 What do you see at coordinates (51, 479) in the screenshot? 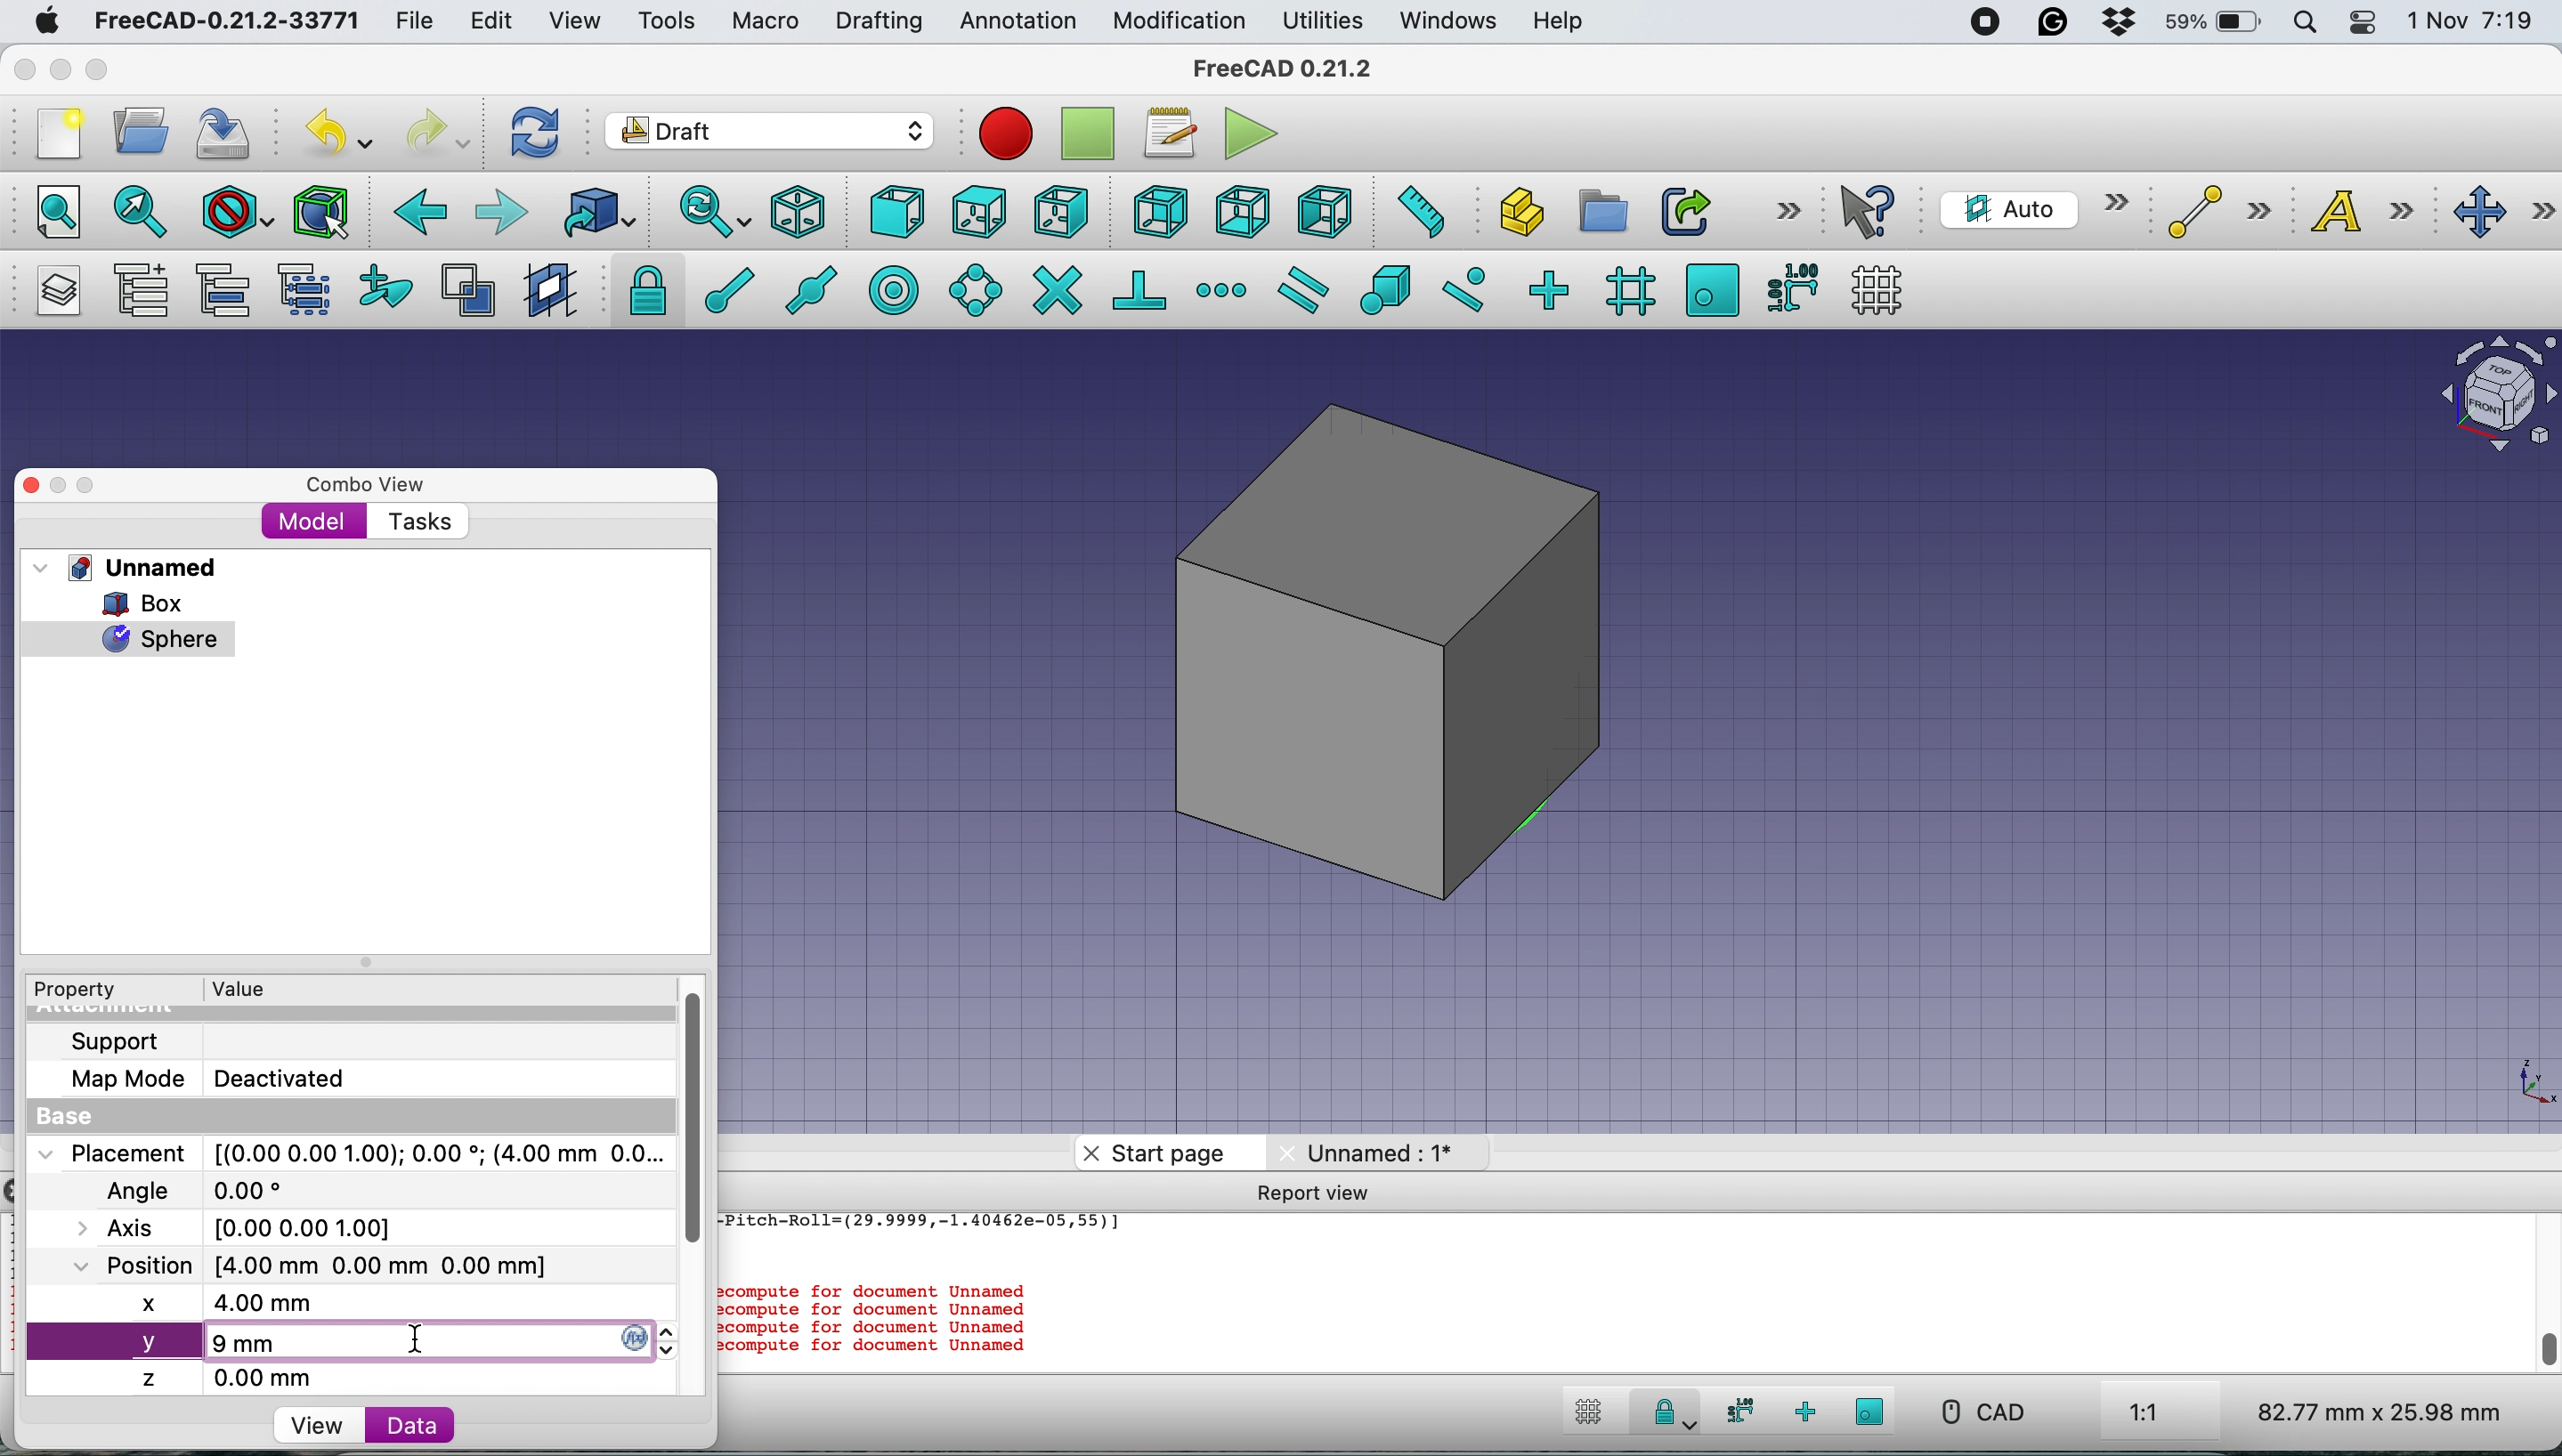
I see `close` at bounding box center [51, 479].